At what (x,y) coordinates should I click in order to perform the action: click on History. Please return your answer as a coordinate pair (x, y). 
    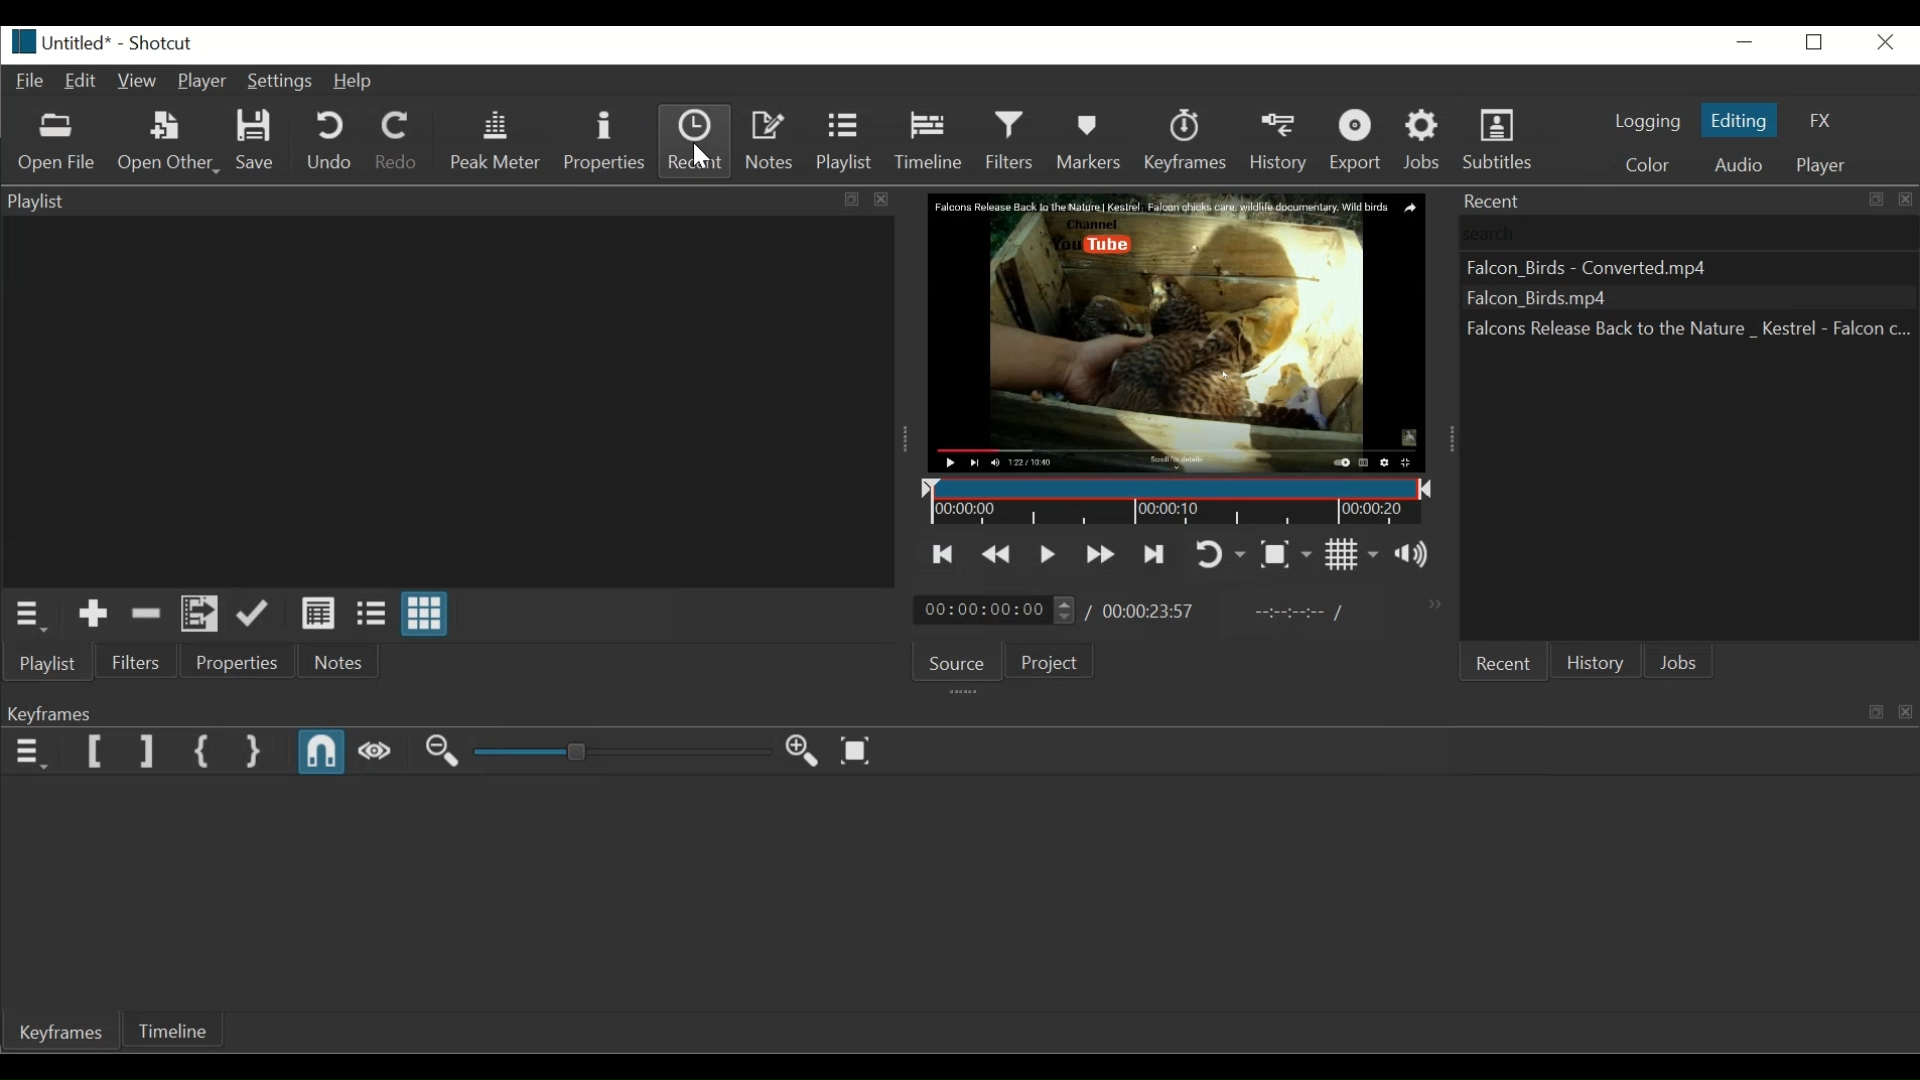
    Looking at the image, I should click on (1285, 141).